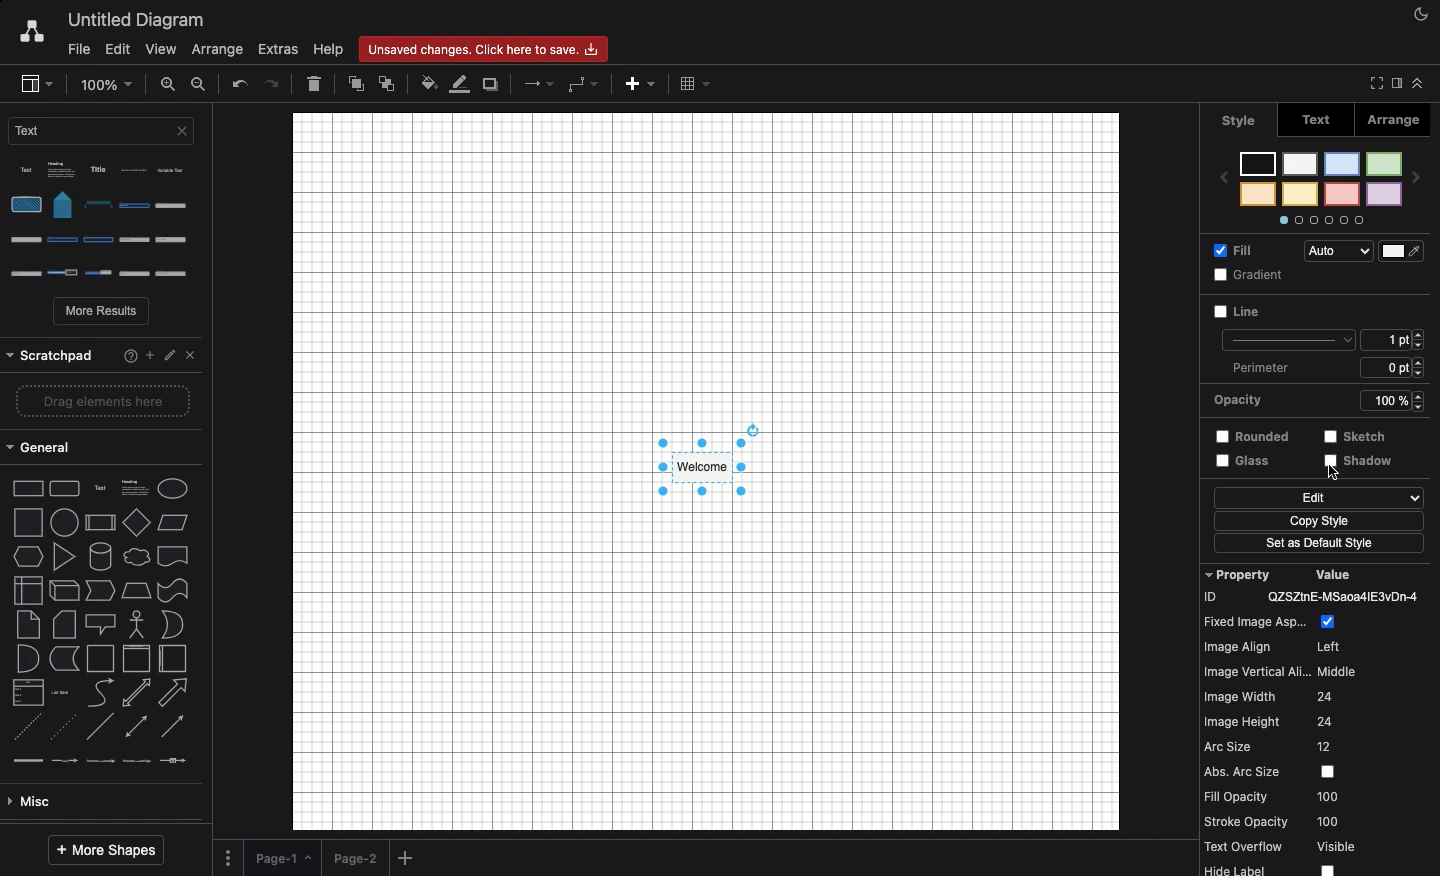  I want to click on 2d shapes, so click(102, 408).